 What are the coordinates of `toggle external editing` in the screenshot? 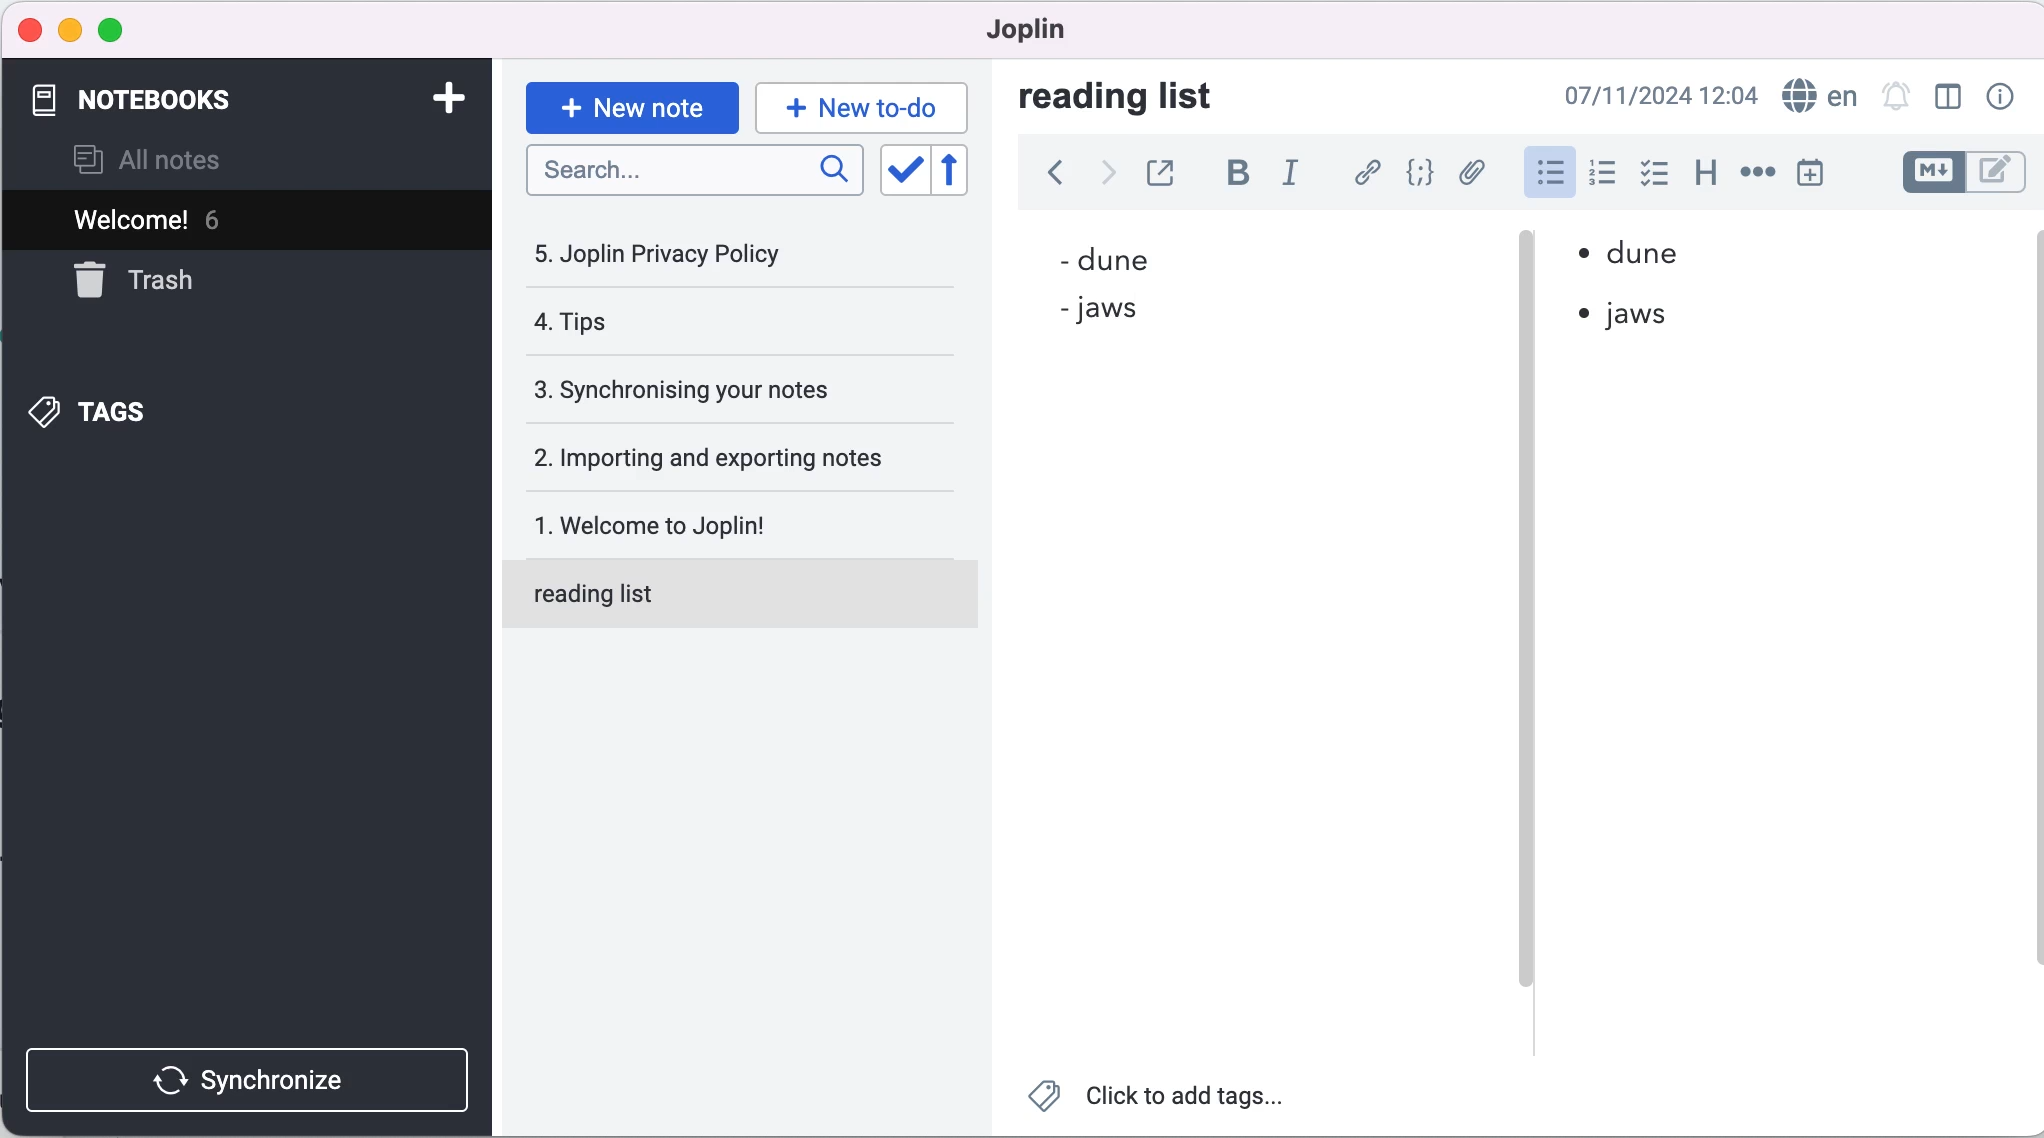 It's located at (1170, 171).